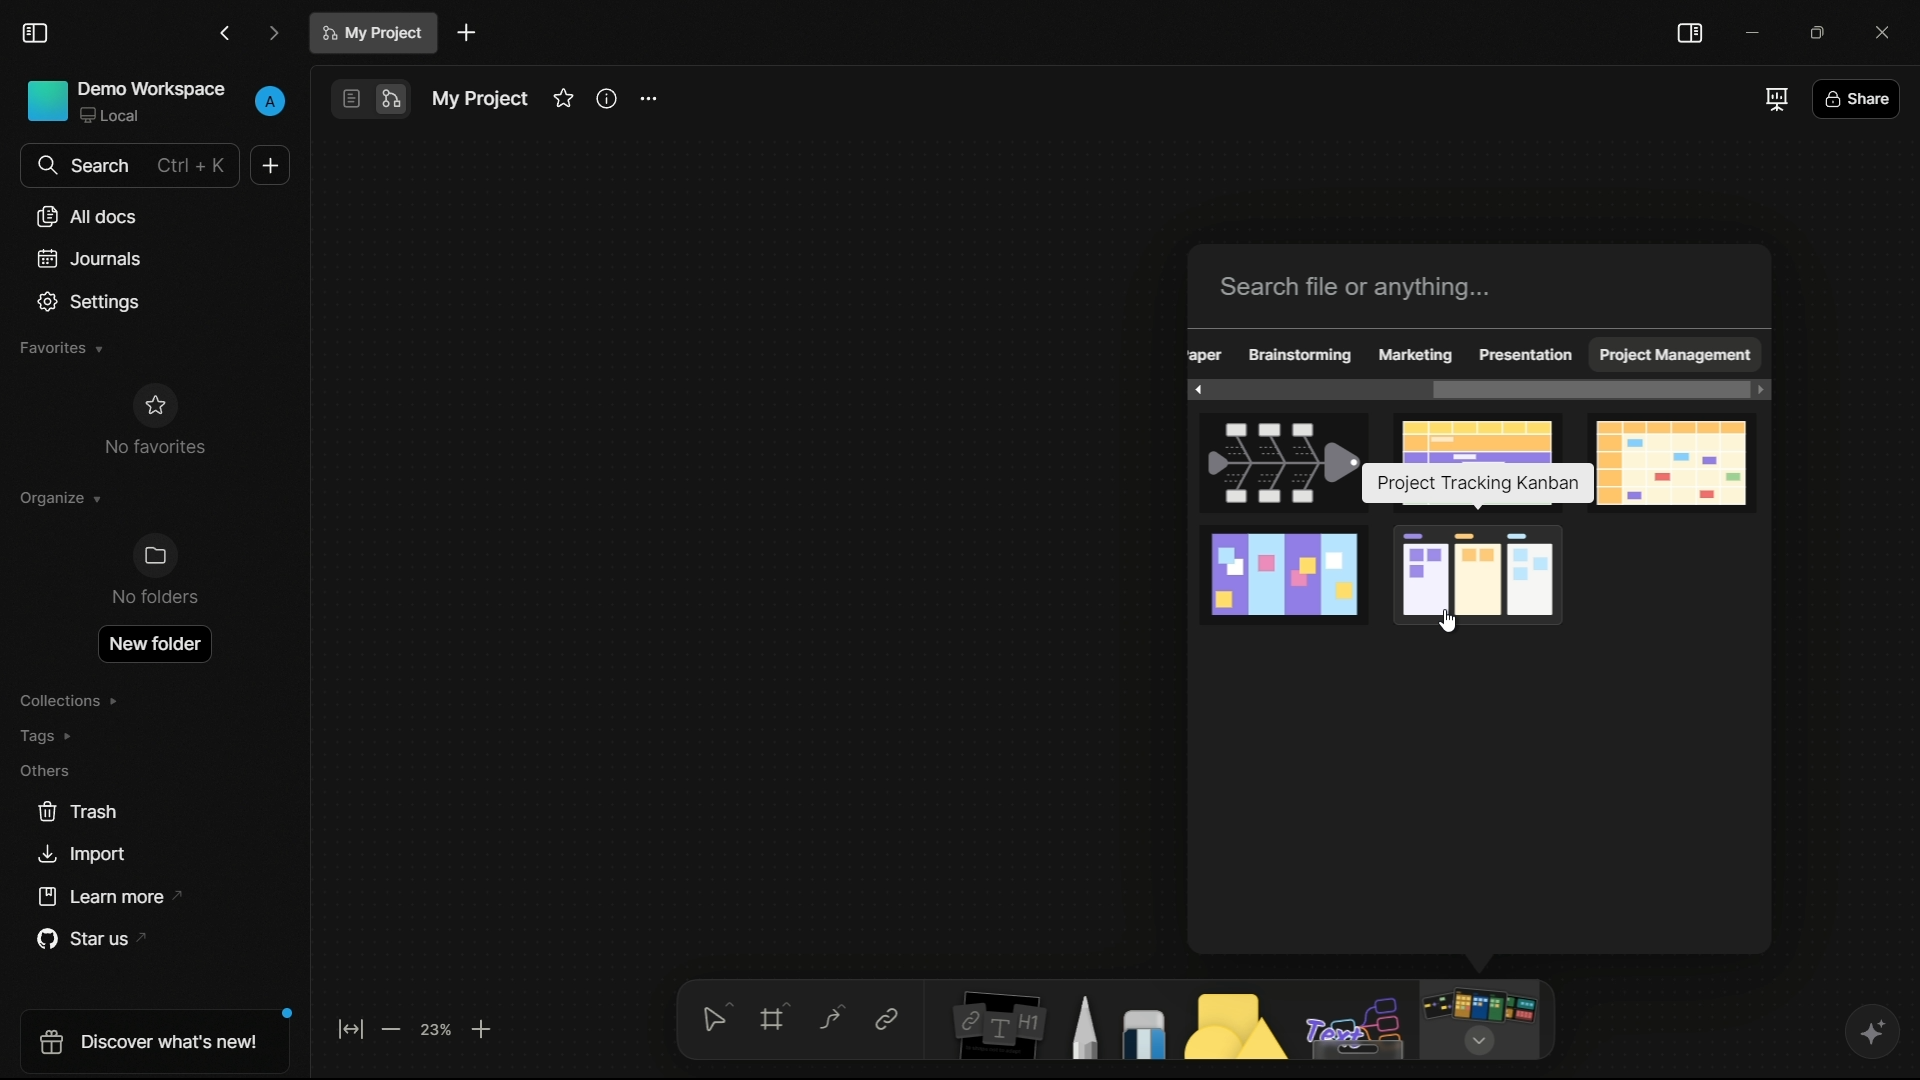  Describe the element at coordinates (1585, 388) in the screenshot. I see `scroll bar` at that location.